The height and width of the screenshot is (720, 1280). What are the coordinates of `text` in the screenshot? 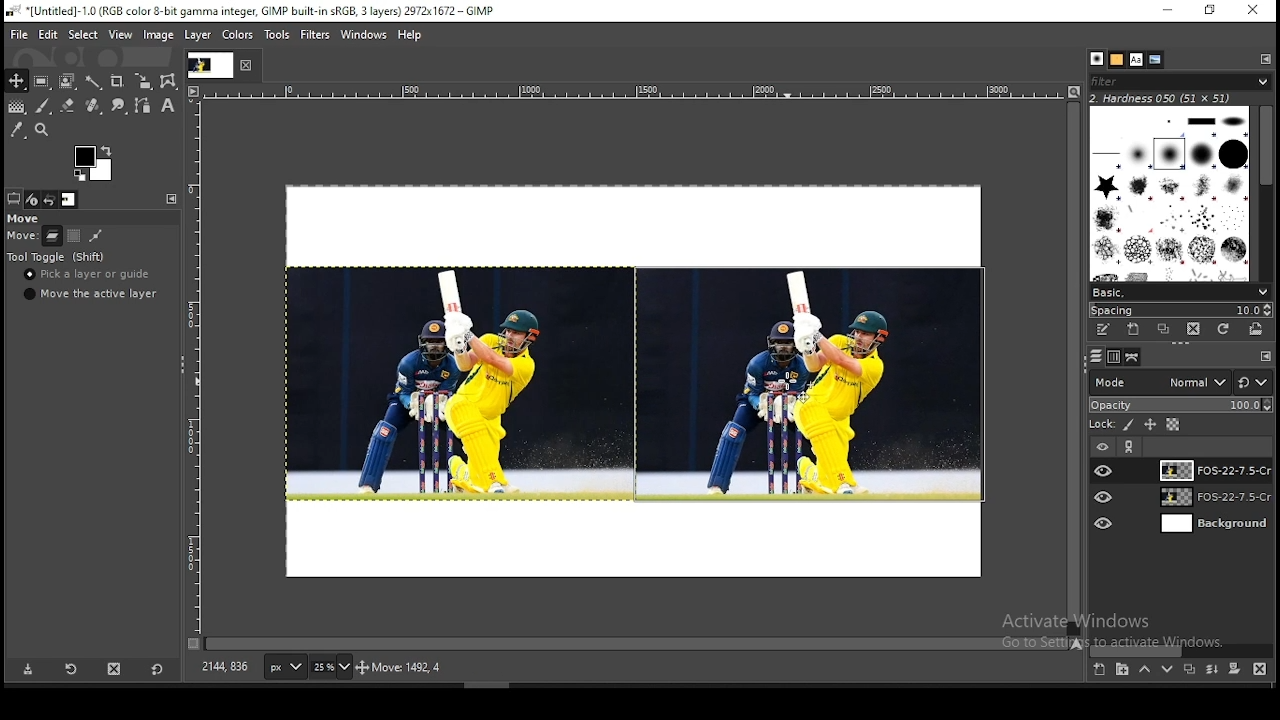 It's located at (1162, 97).